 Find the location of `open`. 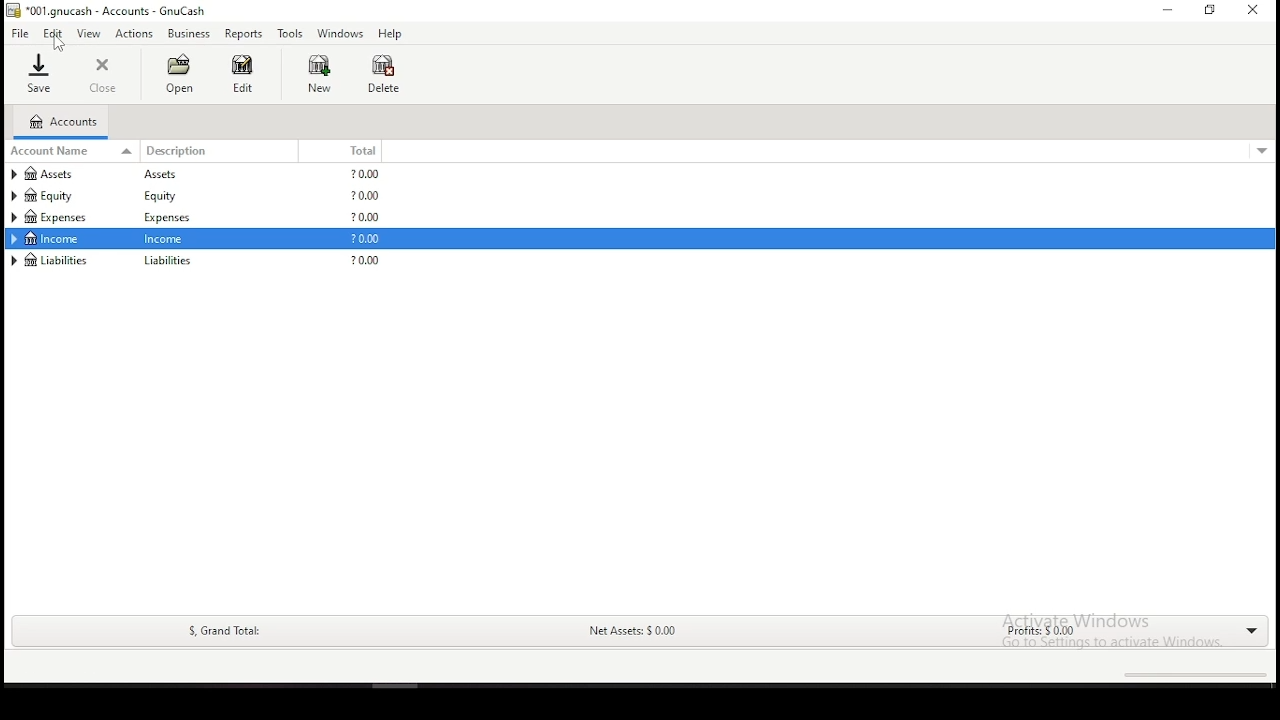

open is located at coordinates (178, 74).